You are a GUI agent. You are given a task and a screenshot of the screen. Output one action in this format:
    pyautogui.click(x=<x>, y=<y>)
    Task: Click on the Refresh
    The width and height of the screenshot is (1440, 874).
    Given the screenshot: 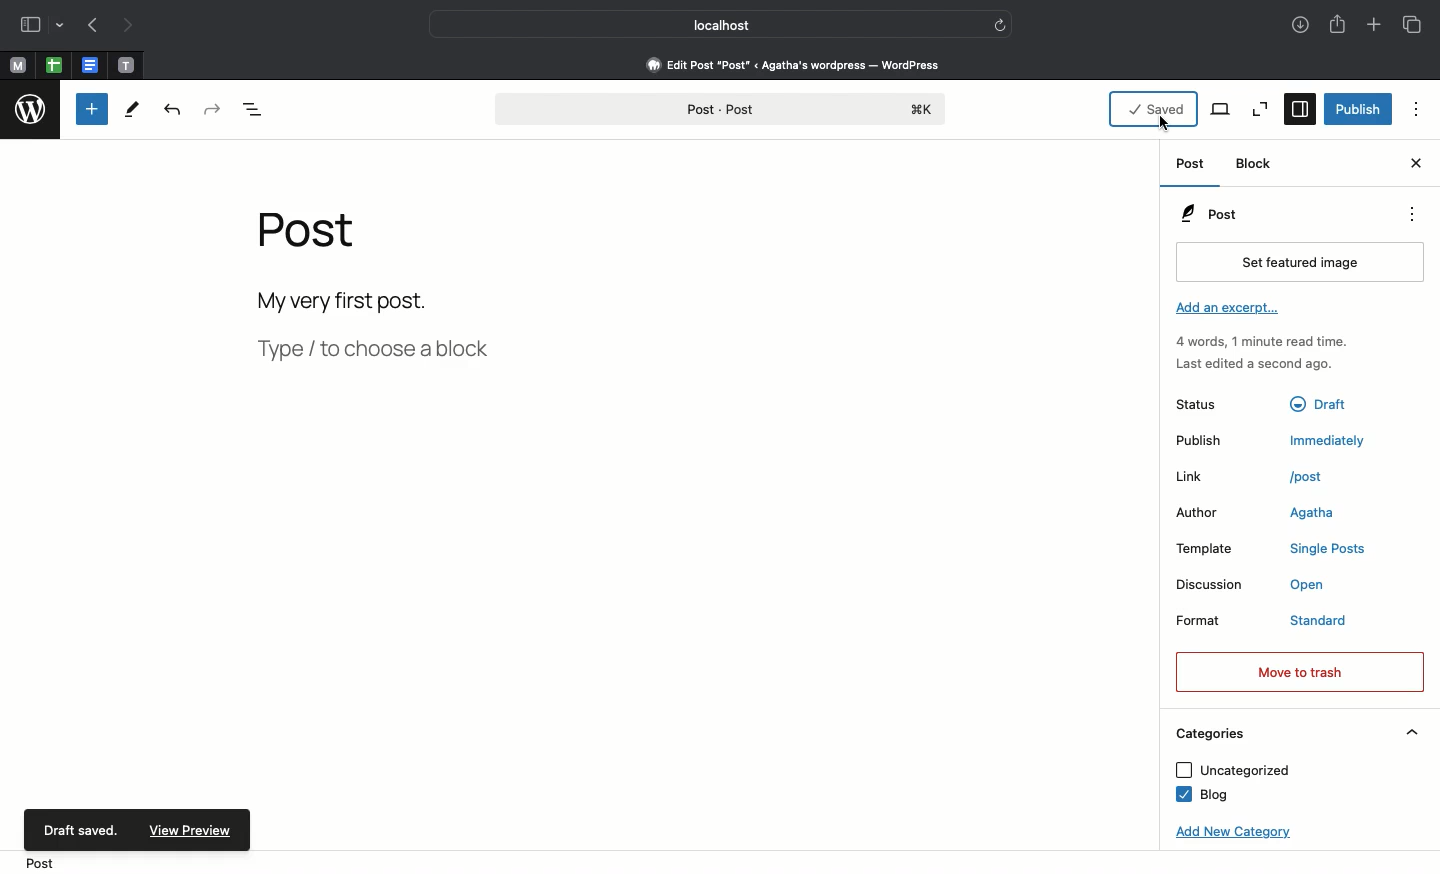 What is the action you would take?
    pyautogui.click(x=1000, y=24)
    